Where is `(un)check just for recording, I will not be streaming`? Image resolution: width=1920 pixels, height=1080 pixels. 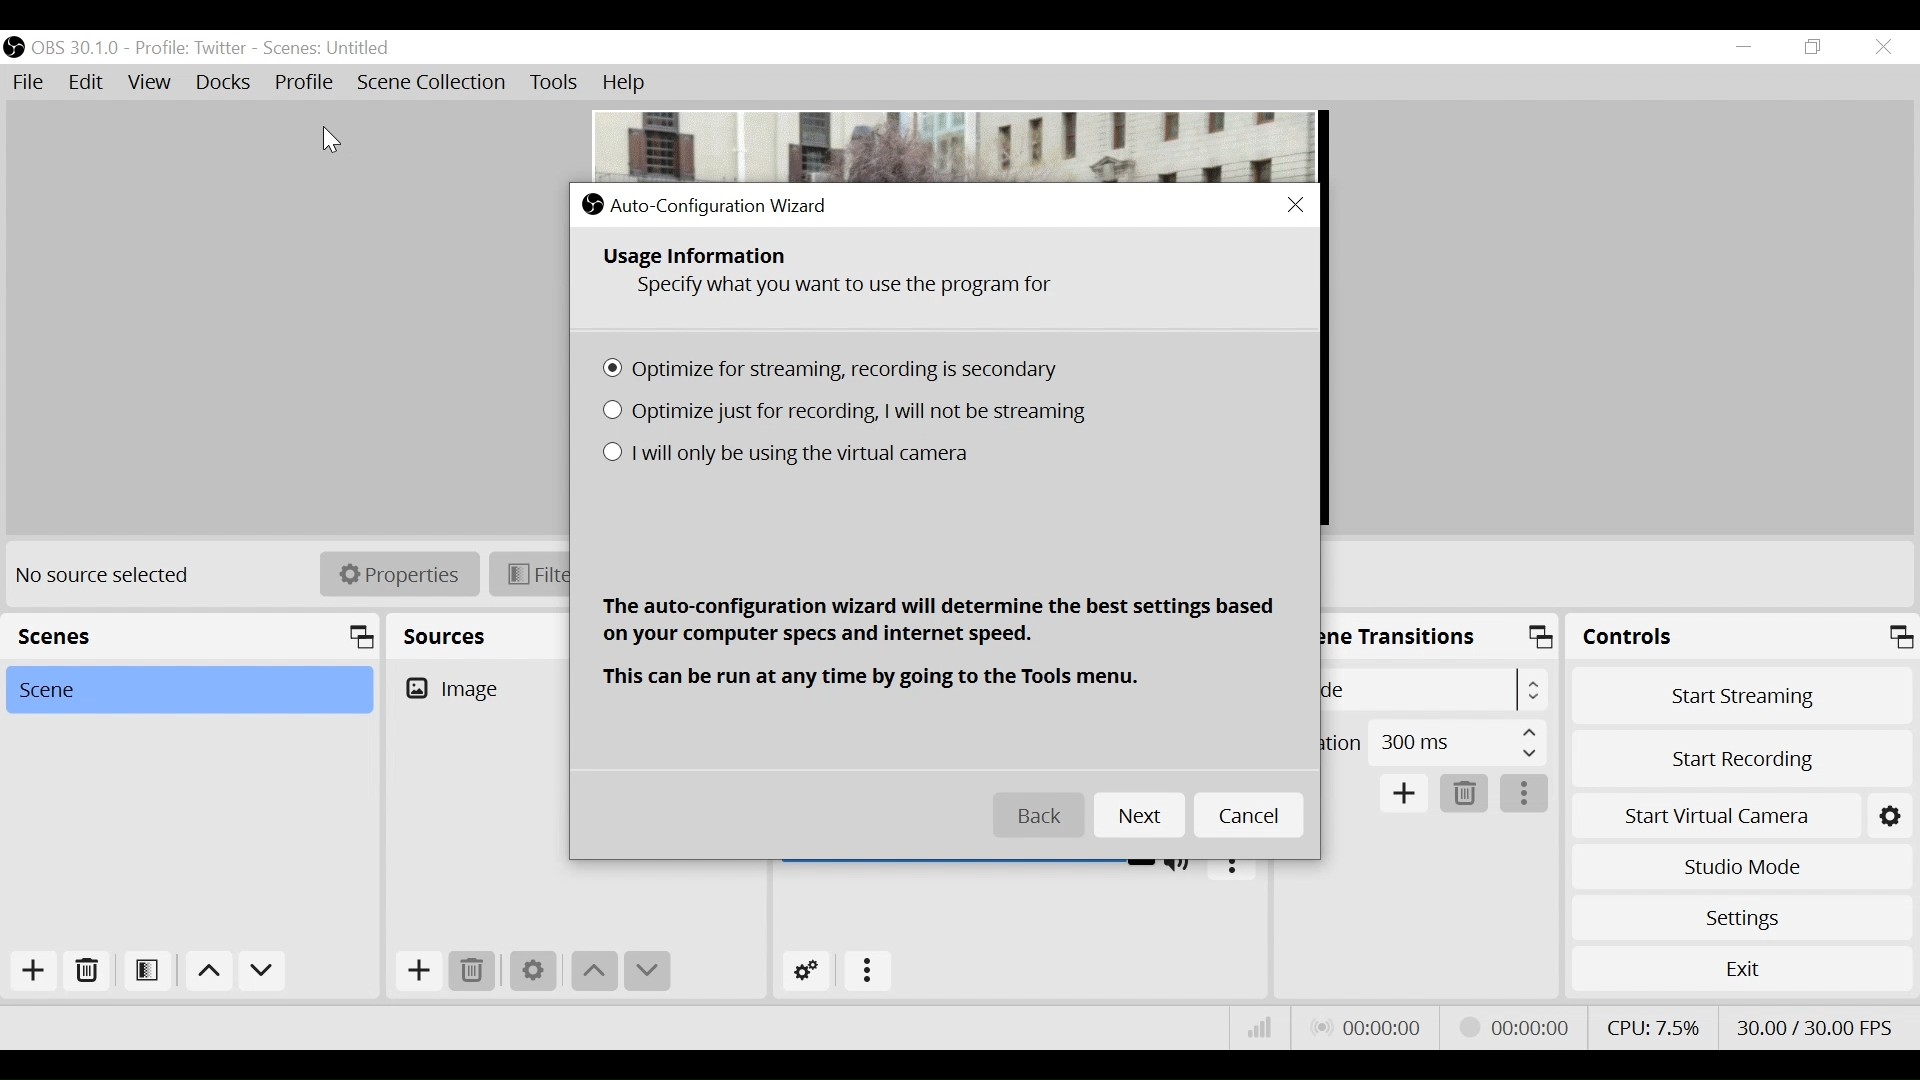 (un)check just for recording, I will not be streaming is located at coordinates (853, 411).